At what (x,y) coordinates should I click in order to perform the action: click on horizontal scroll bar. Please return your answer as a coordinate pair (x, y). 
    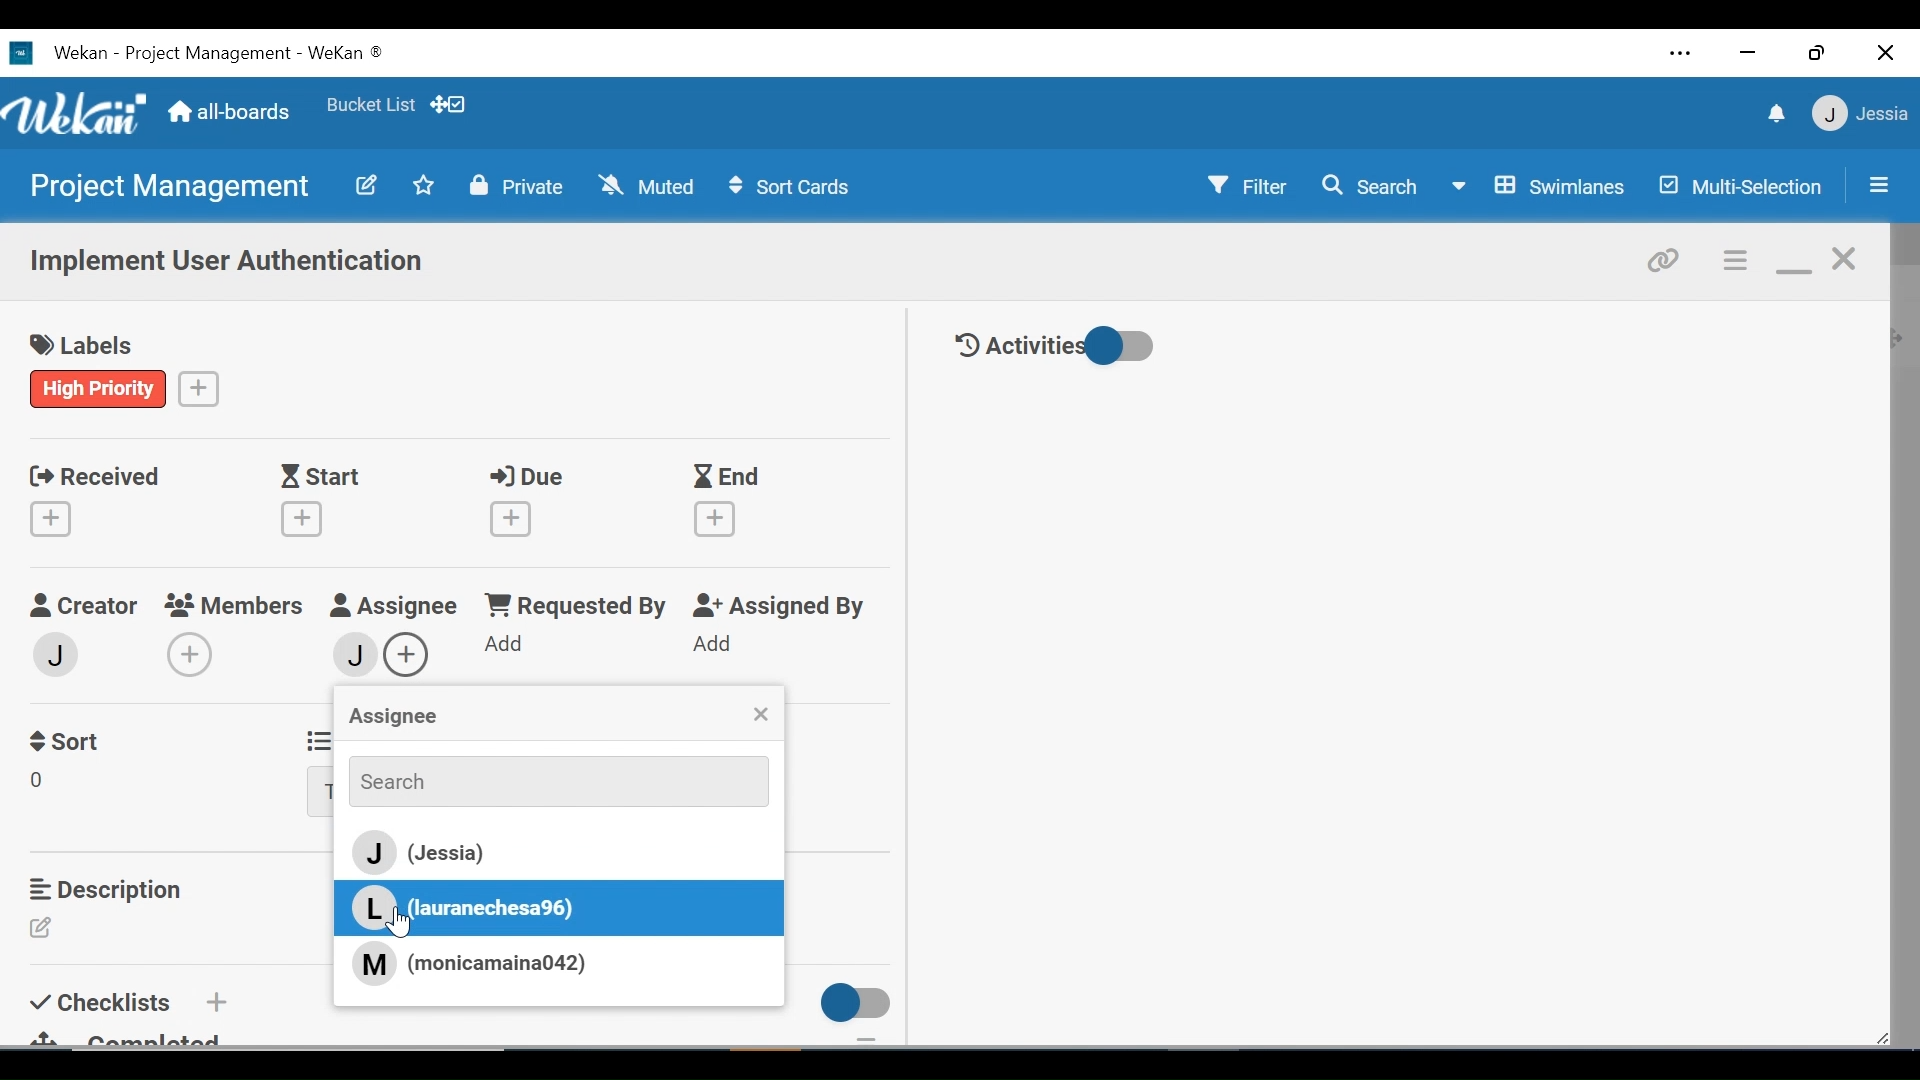
    Looking at the image, I should click on (348, 1060).